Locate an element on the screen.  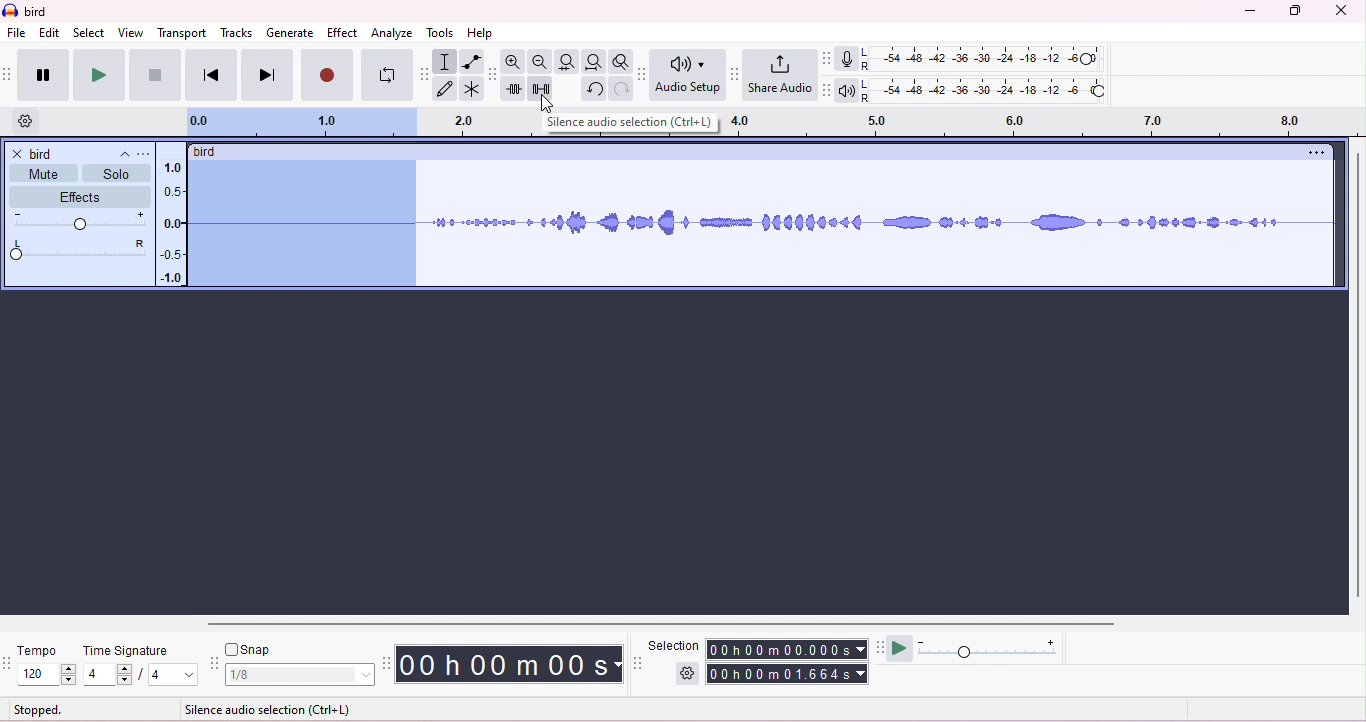
Audio setup is located at coordinates (690, 74).